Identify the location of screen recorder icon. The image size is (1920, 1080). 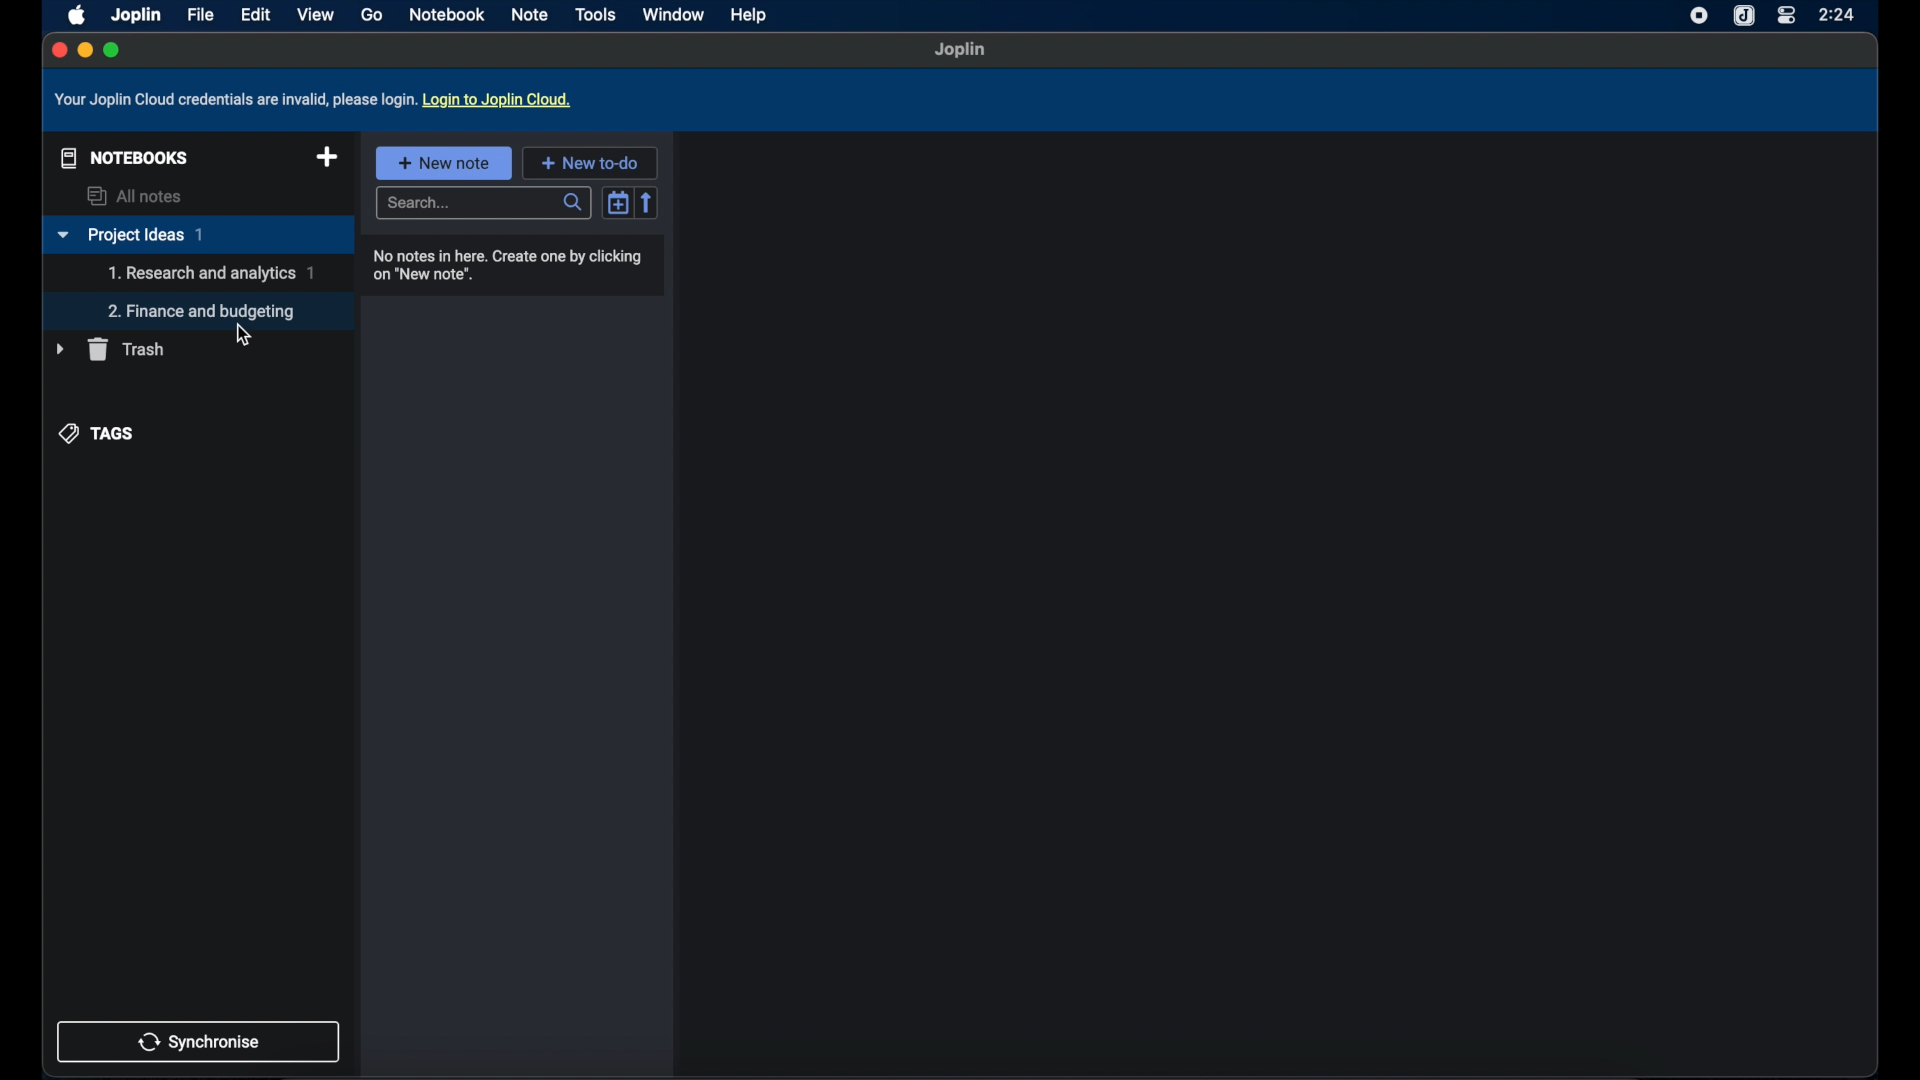
(1695, 16).